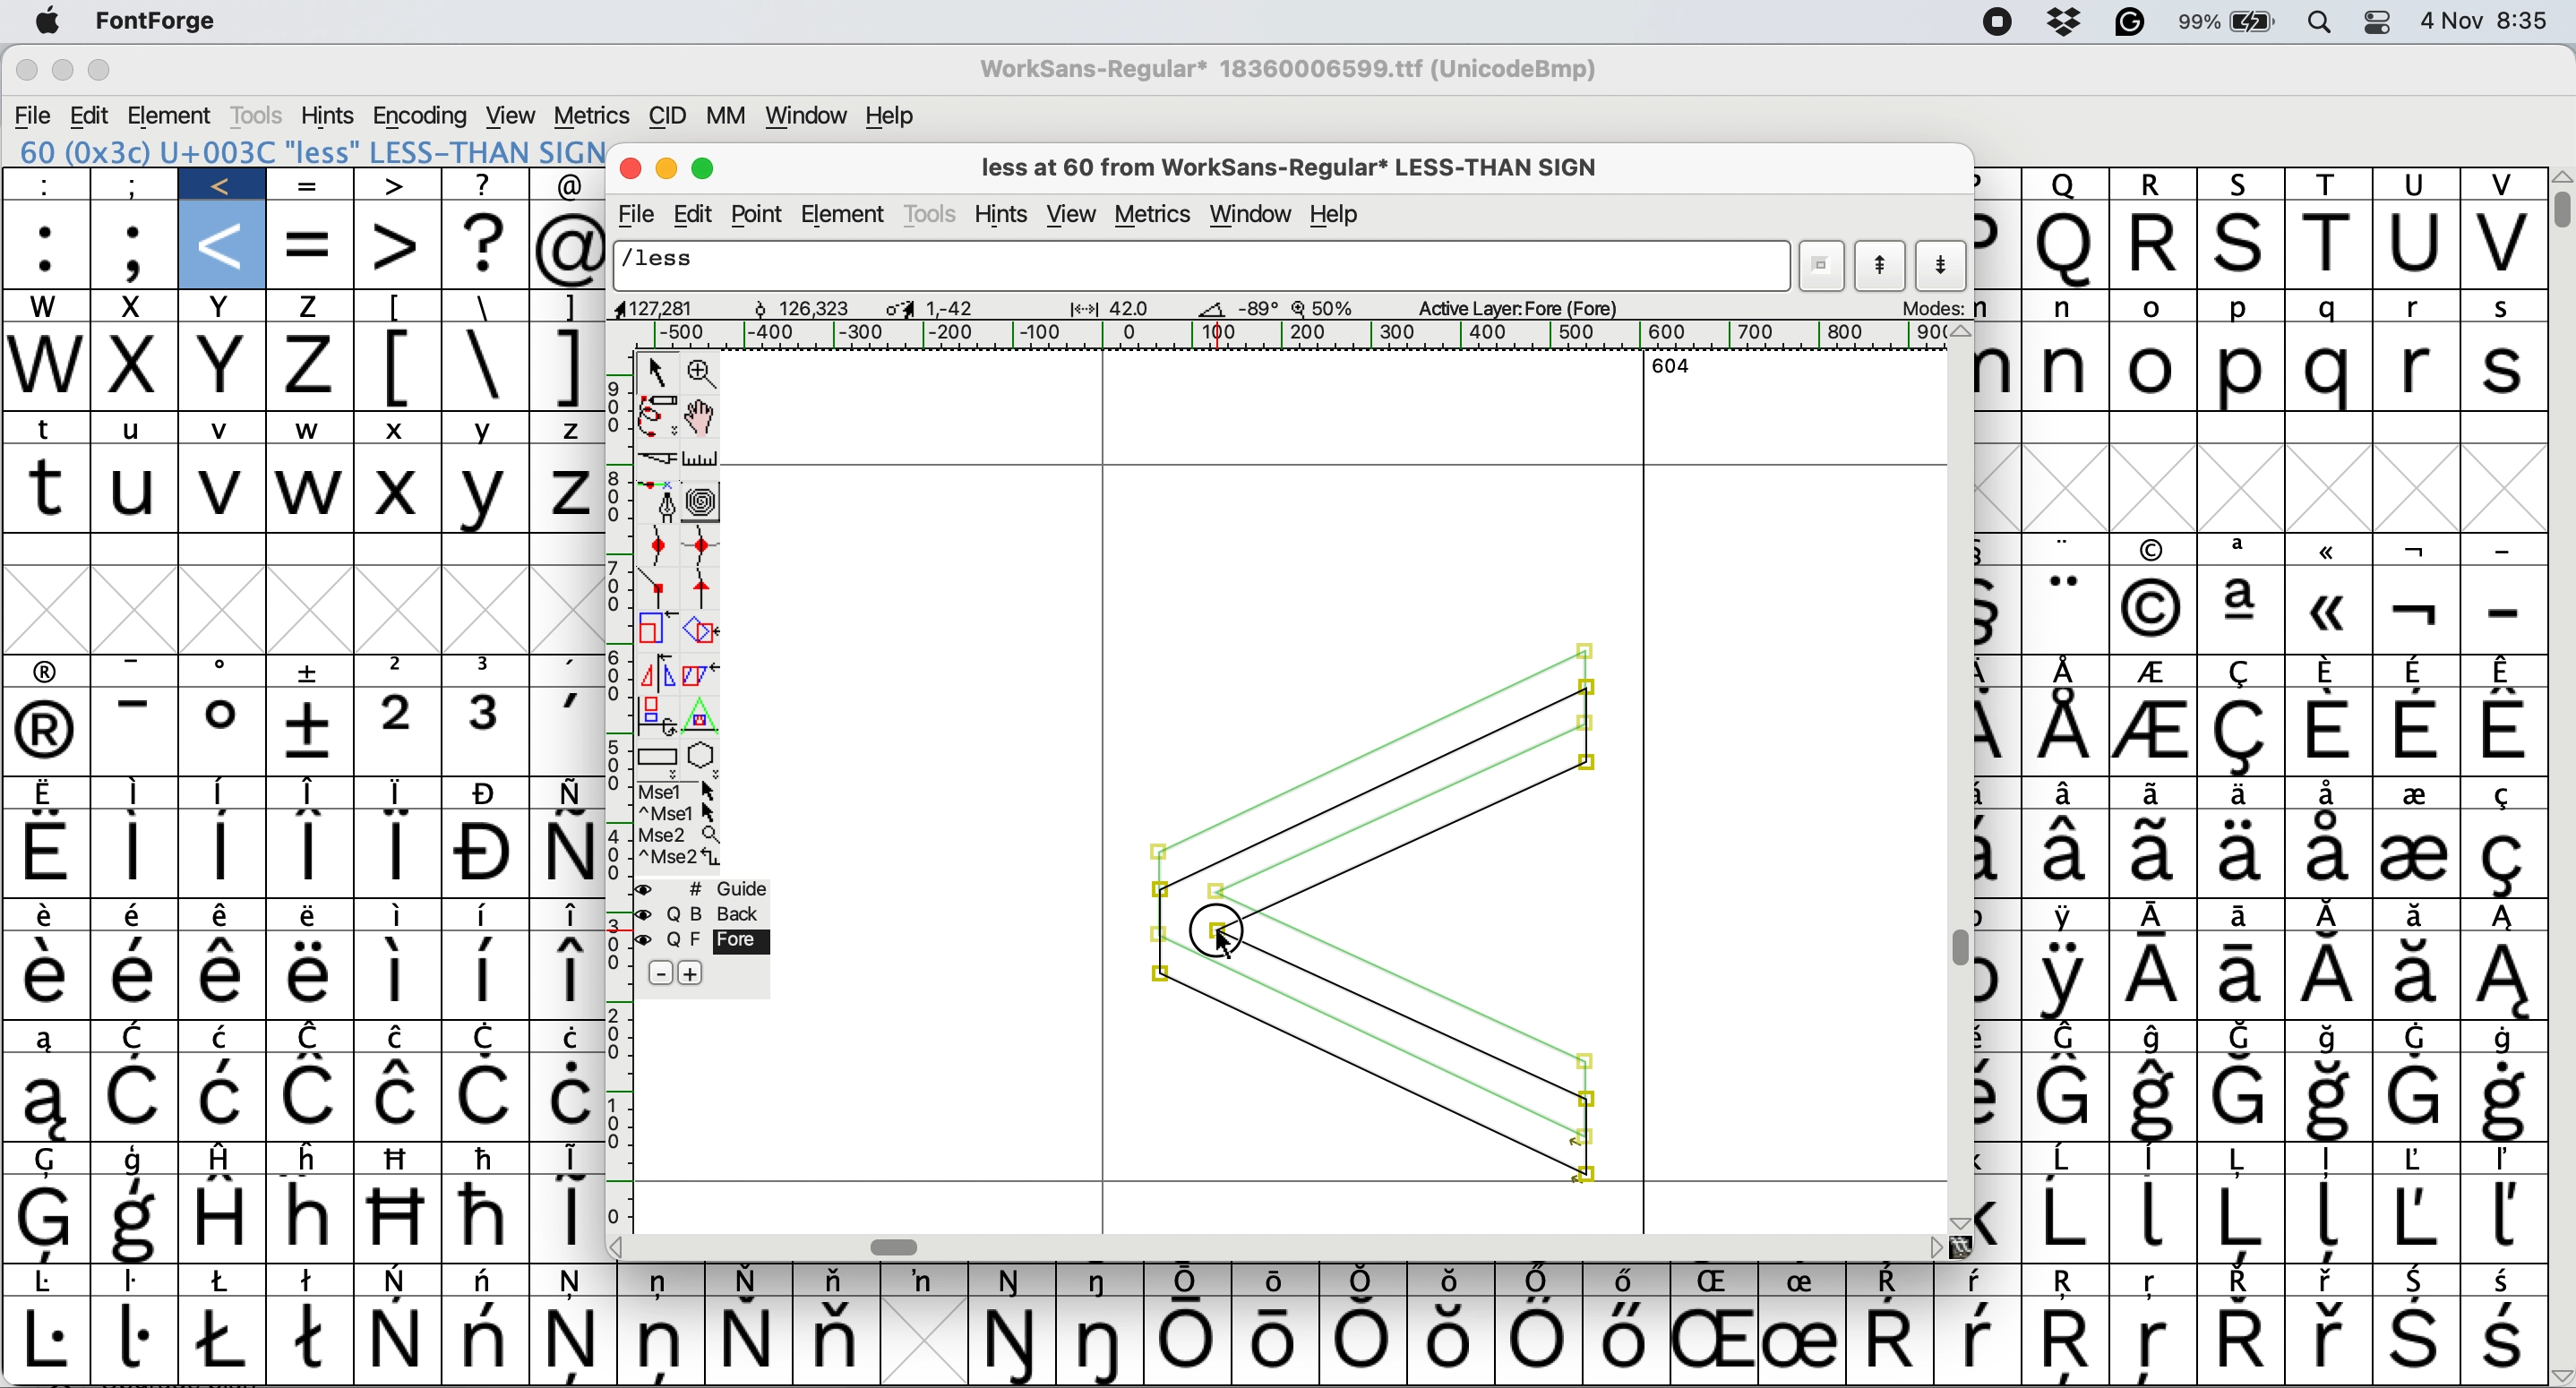 The width and height of the screenshot is (2576, 1388). What do you see at coordinates (664, 1281) in the screenshot?
I see `Symbol` at bounding box center [664, 1281].